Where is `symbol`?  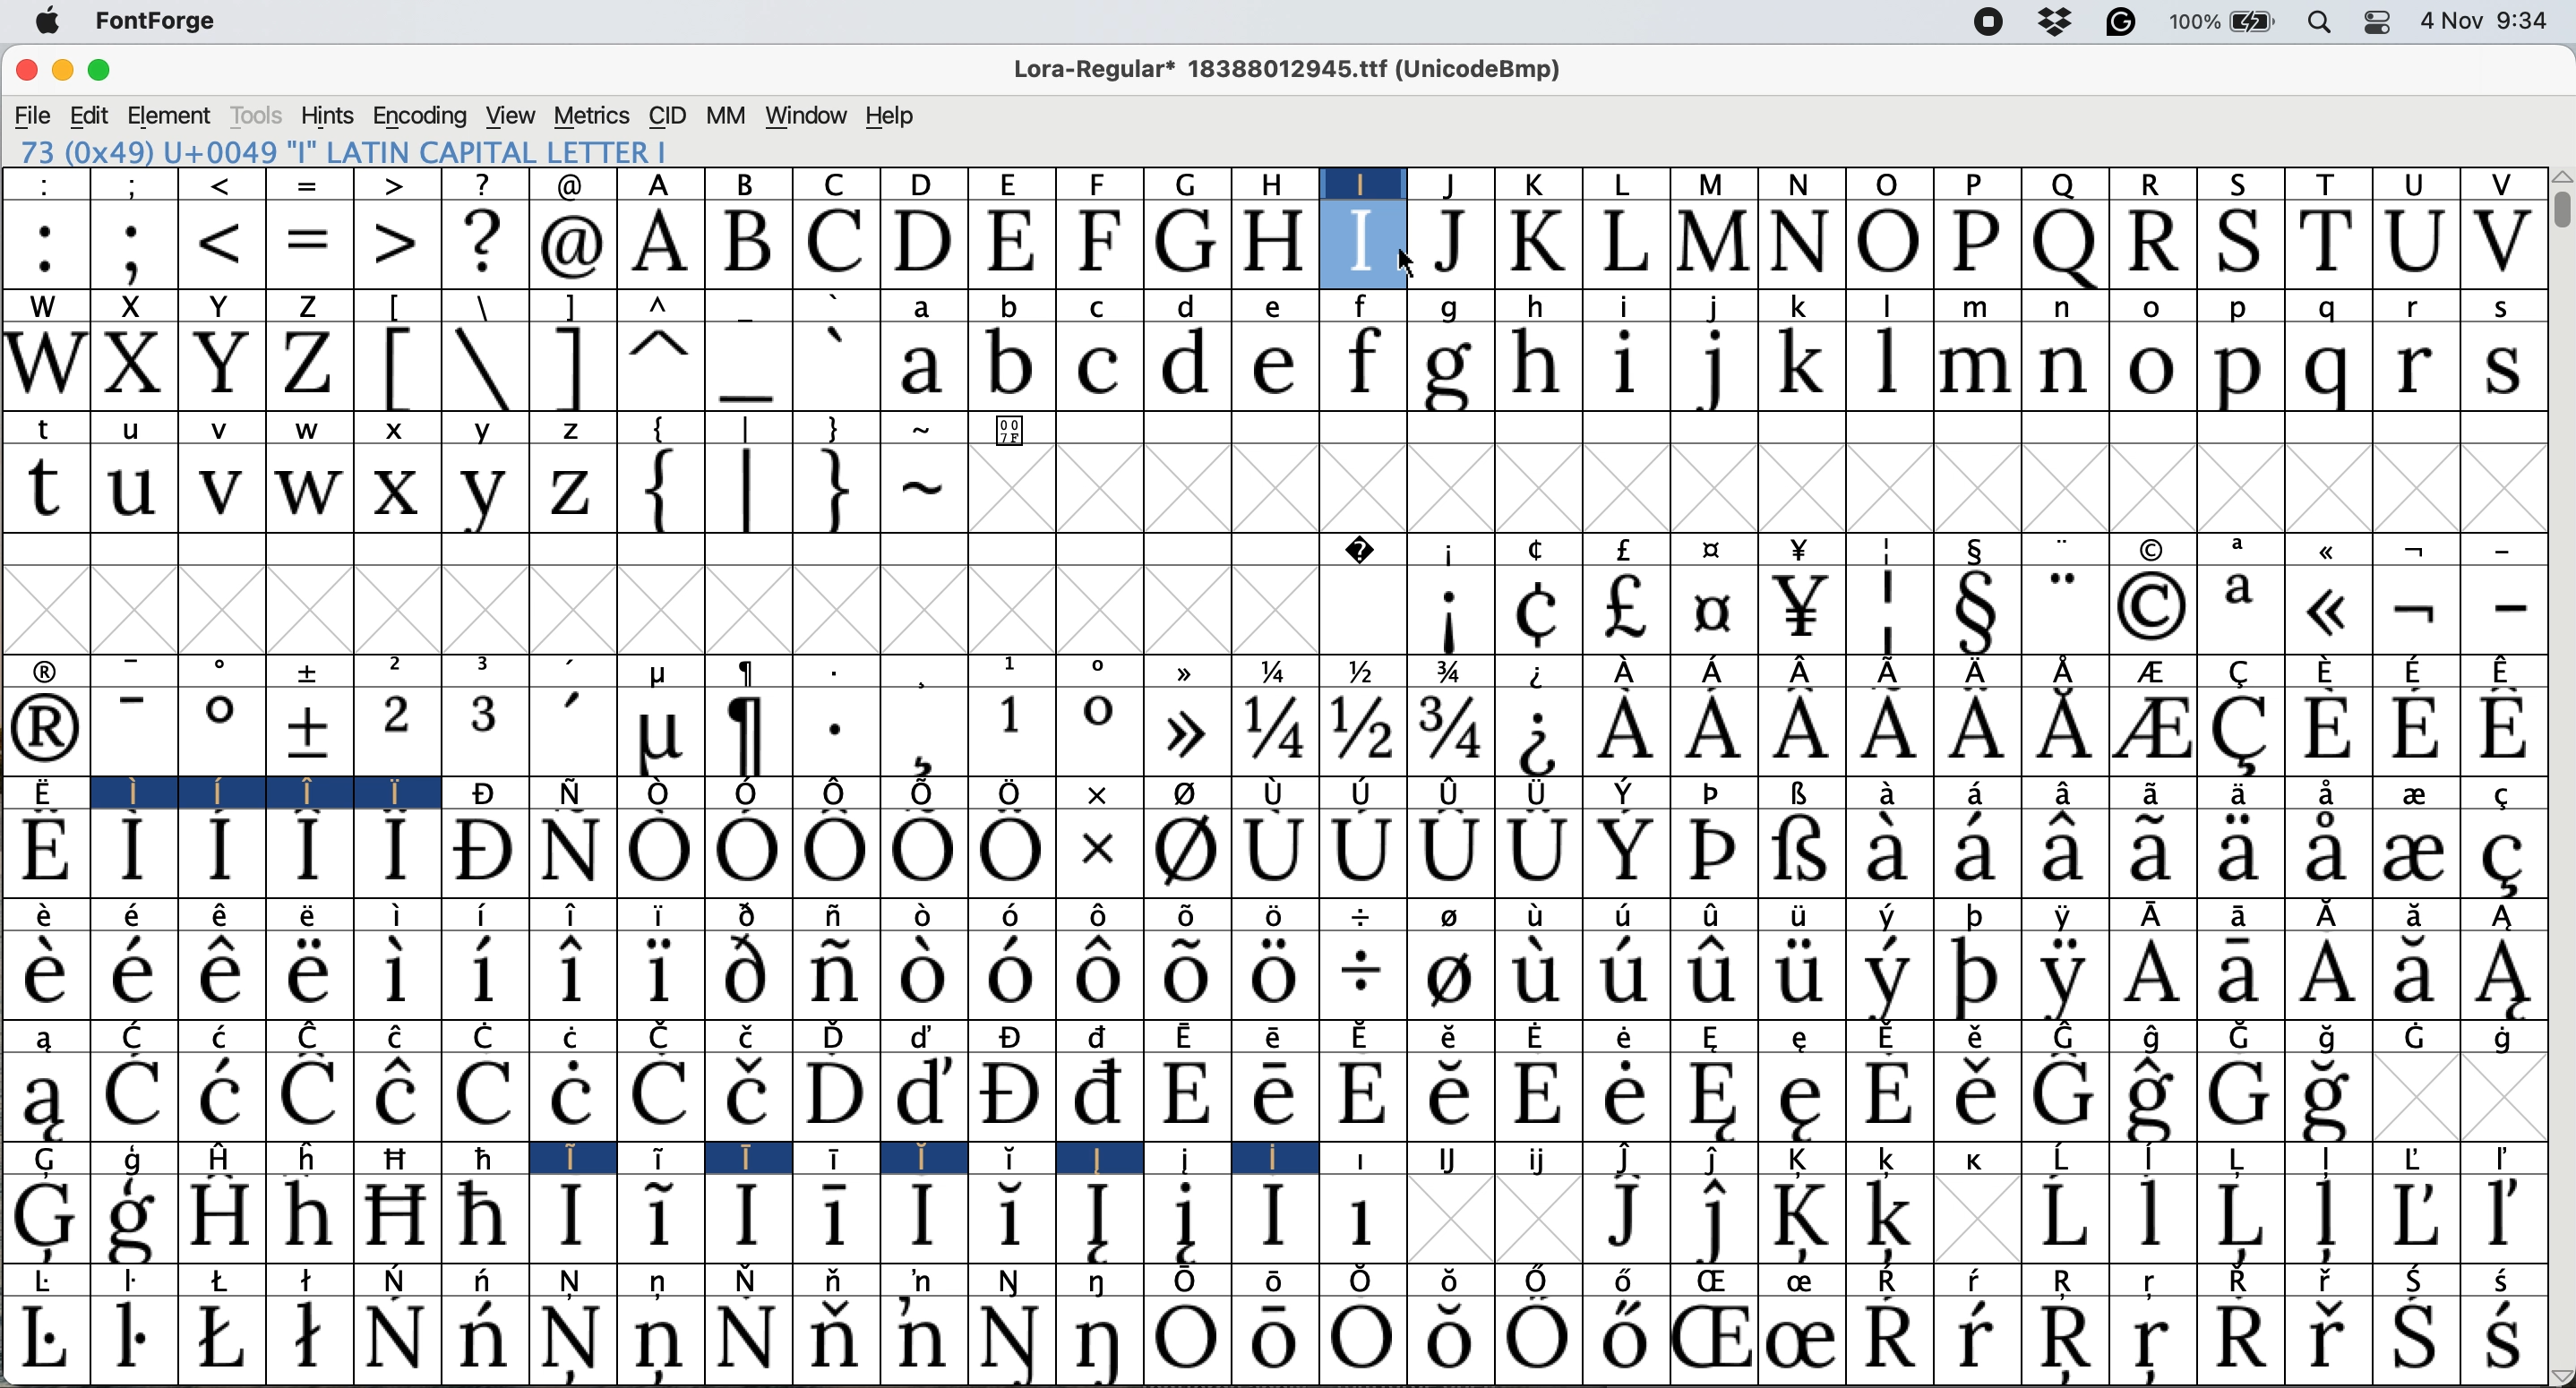 symbol is located at coordinates (2333, 549).